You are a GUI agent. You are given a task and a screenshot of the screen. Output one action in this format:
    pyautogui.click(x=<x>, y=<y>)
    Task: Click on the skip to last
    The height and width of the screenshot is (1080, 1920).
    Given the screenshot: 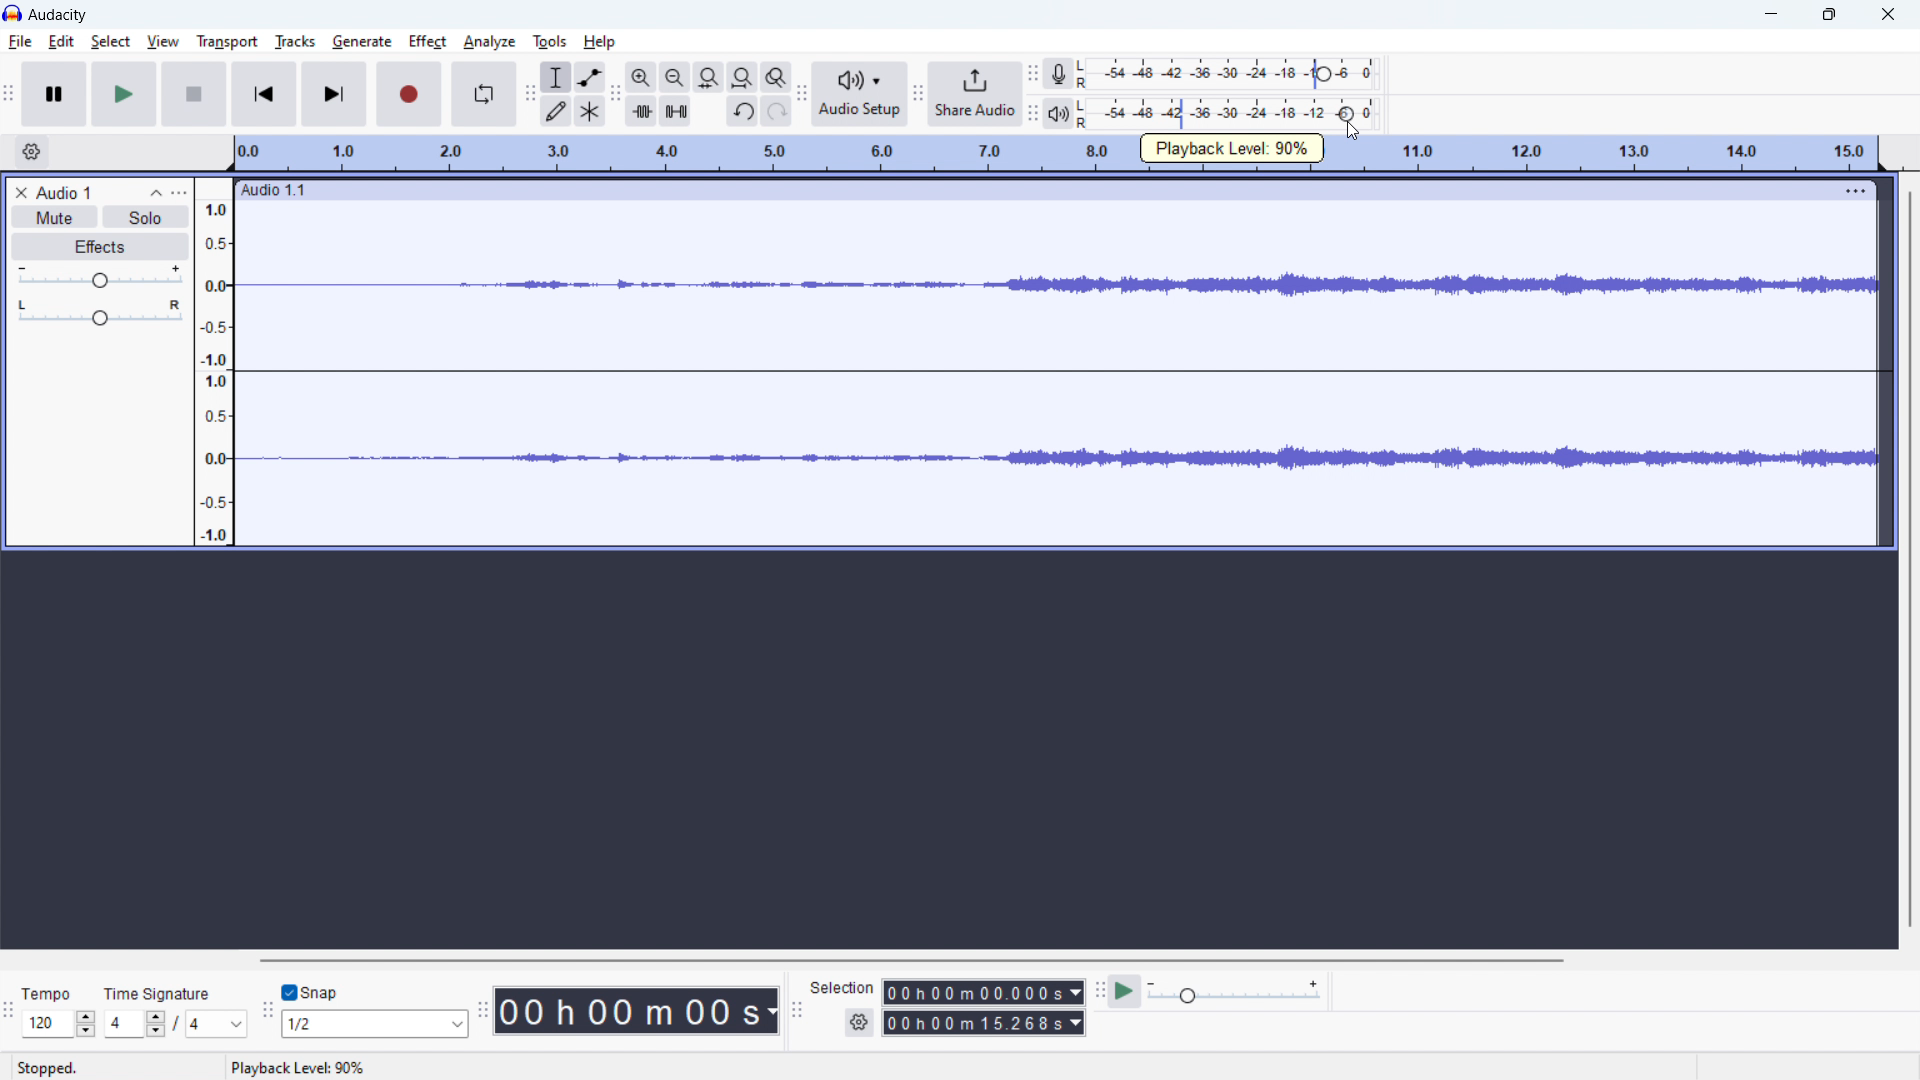 What is the action you would take?
    pyautogui.click(x=334, y=94)
    